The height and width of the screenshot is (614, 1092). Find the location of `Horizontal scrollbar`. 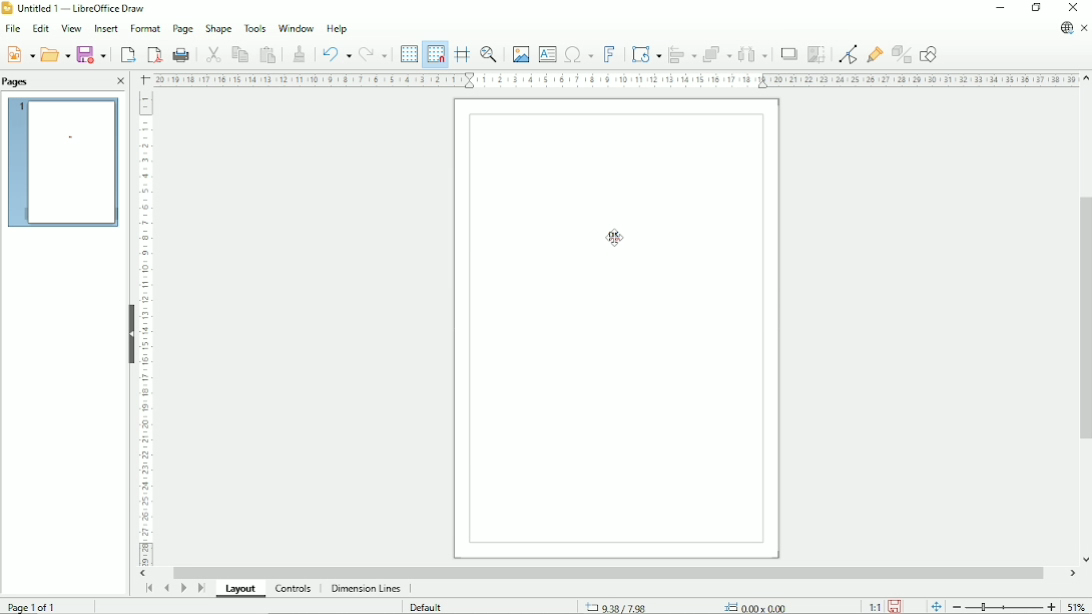

Horizontal scrollbar is located at coordinates (613, 571).